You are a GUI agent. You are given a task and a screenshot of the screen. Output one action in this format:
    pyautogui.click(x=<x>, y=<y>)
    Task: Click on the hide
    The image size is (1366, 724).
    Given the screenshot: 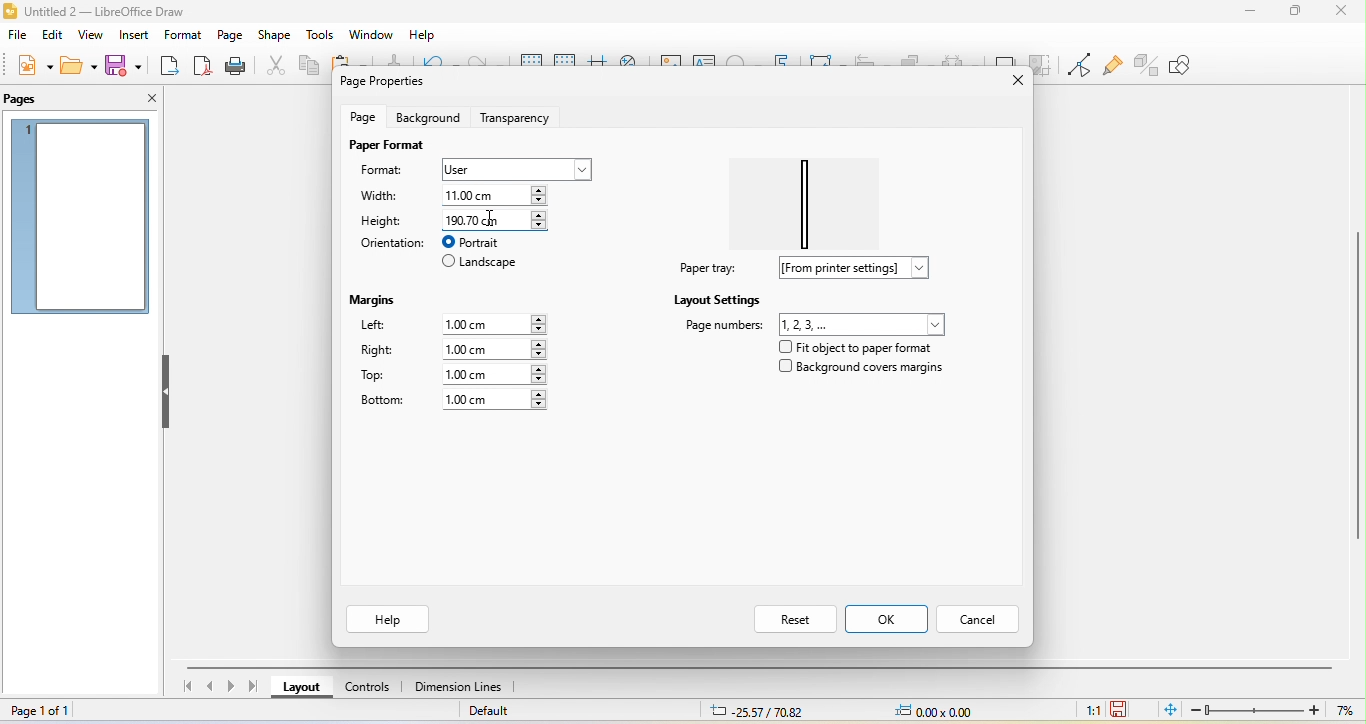 What is the action you would take?
    pyautogui.click(x=167, y=393)
    